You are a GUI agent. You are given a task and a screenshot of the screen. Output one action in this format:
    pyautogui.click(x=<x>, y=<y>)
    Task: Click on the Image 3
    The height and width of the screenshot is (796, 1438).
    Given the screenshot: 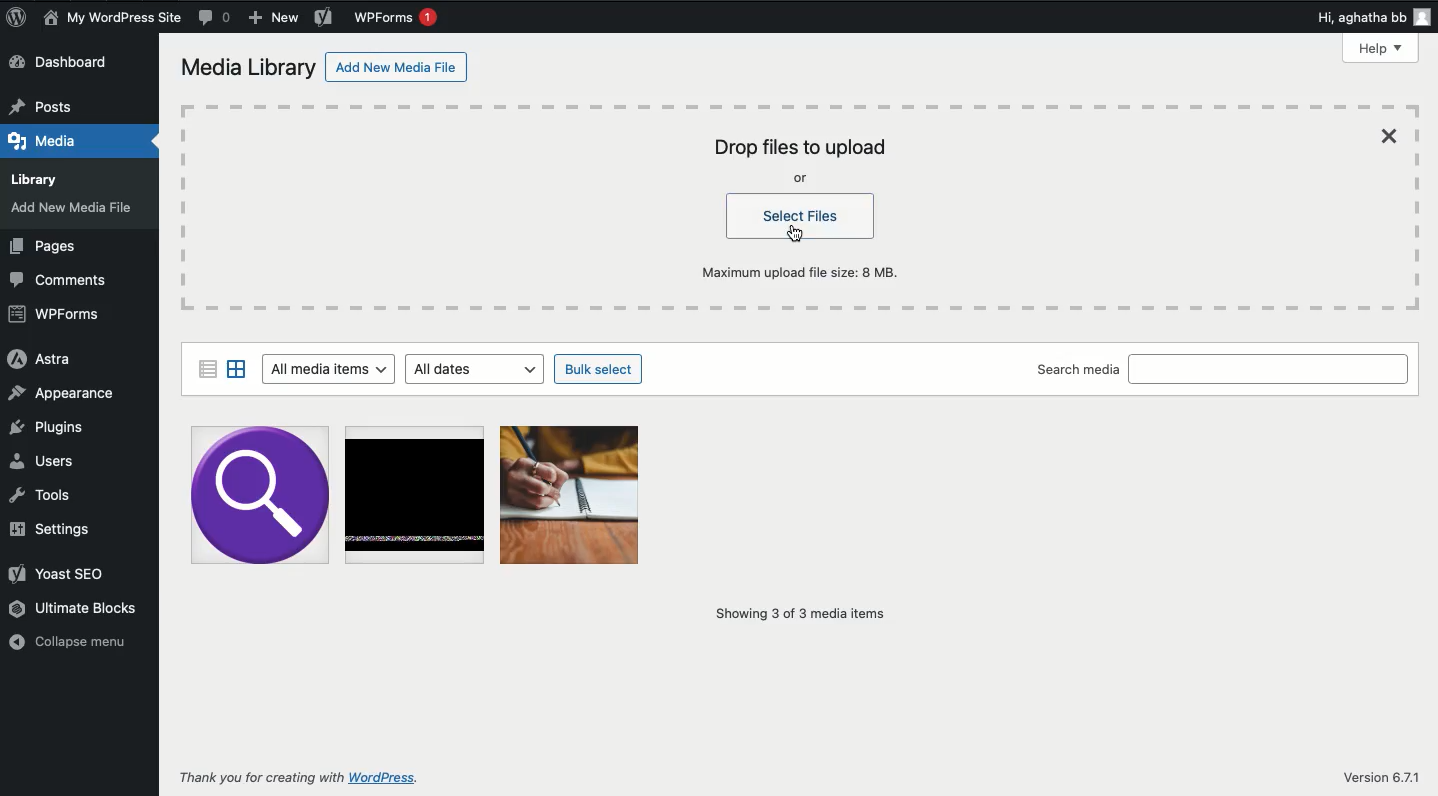 What is the action you would take?
    pyautogui.click(x=571, y=494)
    